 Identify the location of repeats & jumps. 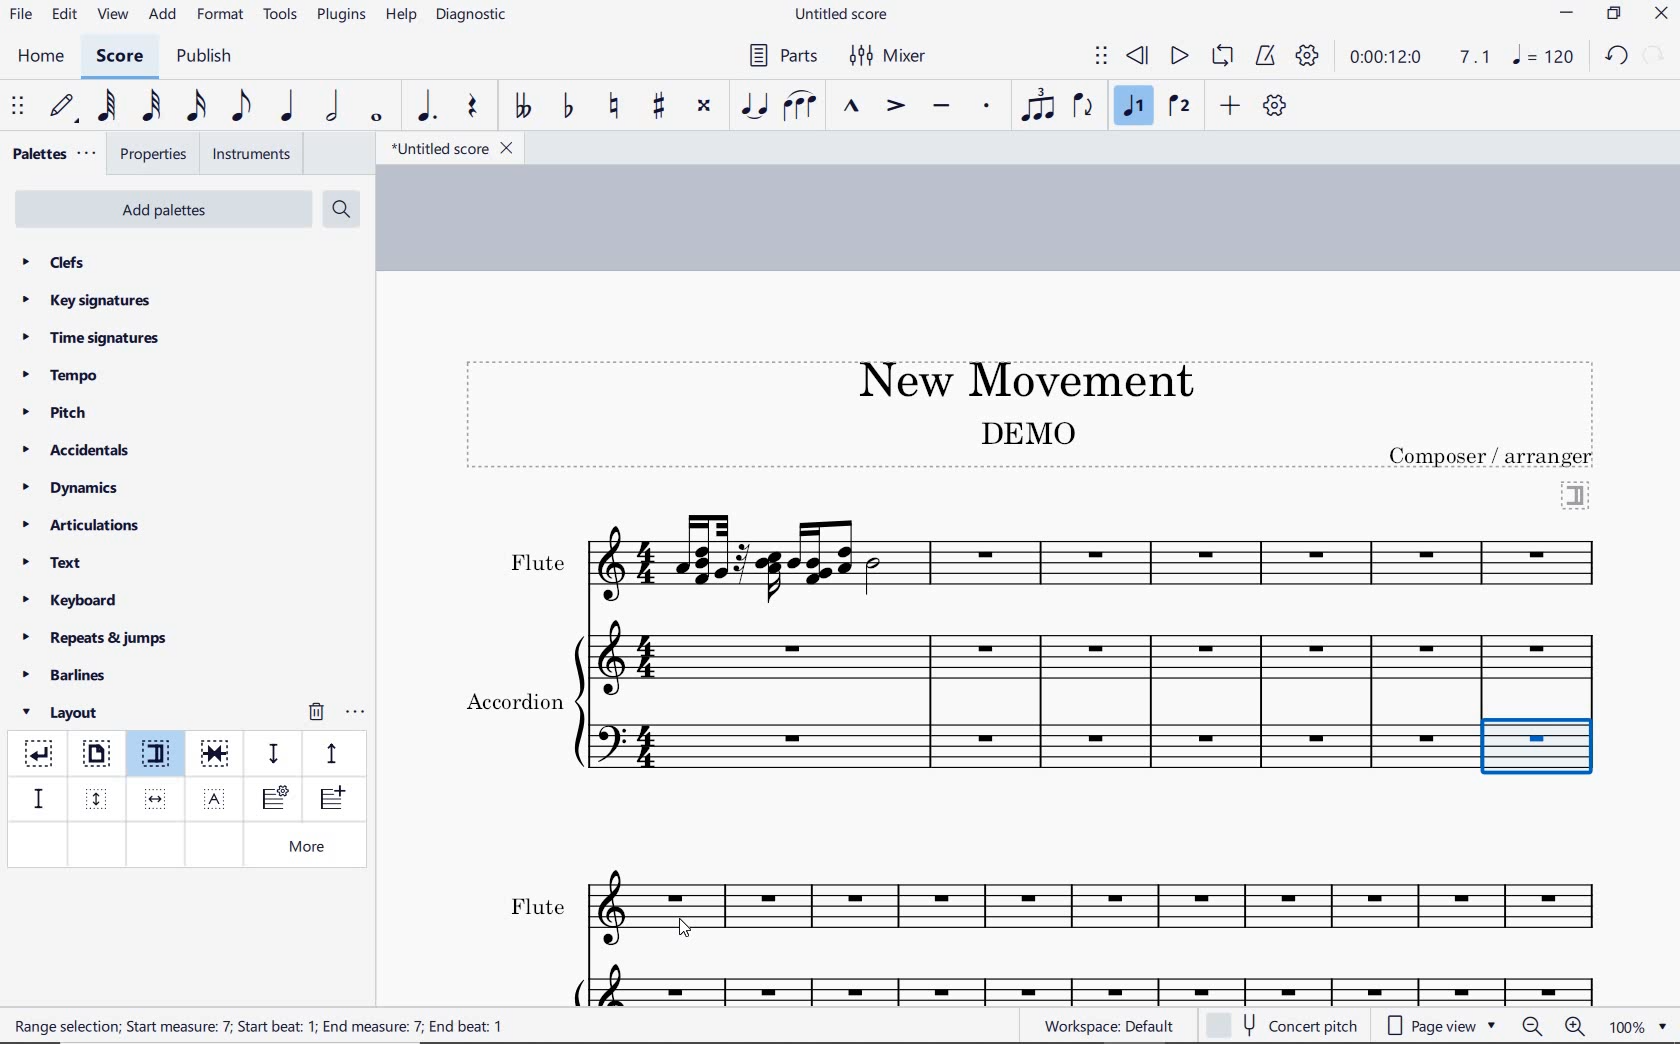
(95, 635).